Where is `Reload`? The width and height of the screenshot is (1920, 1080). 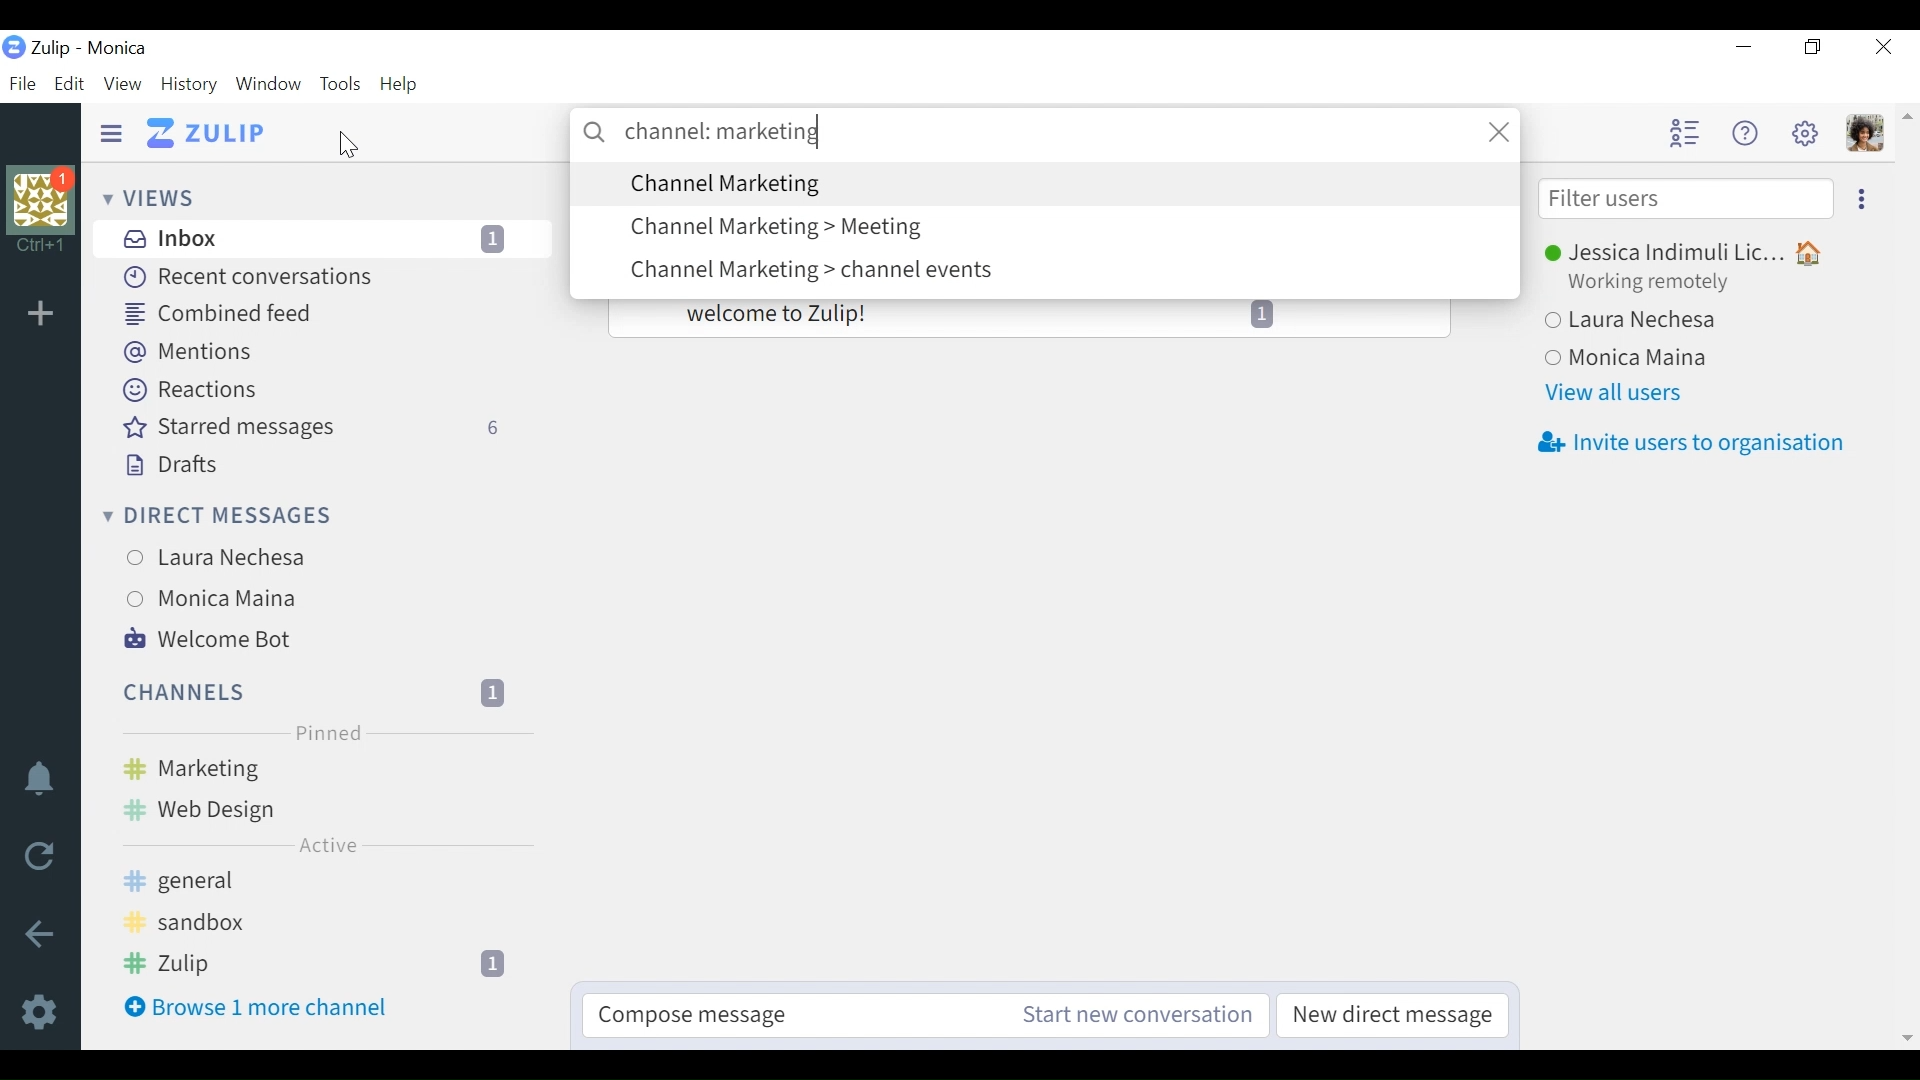 Reload is located at coordinates (37, 852).